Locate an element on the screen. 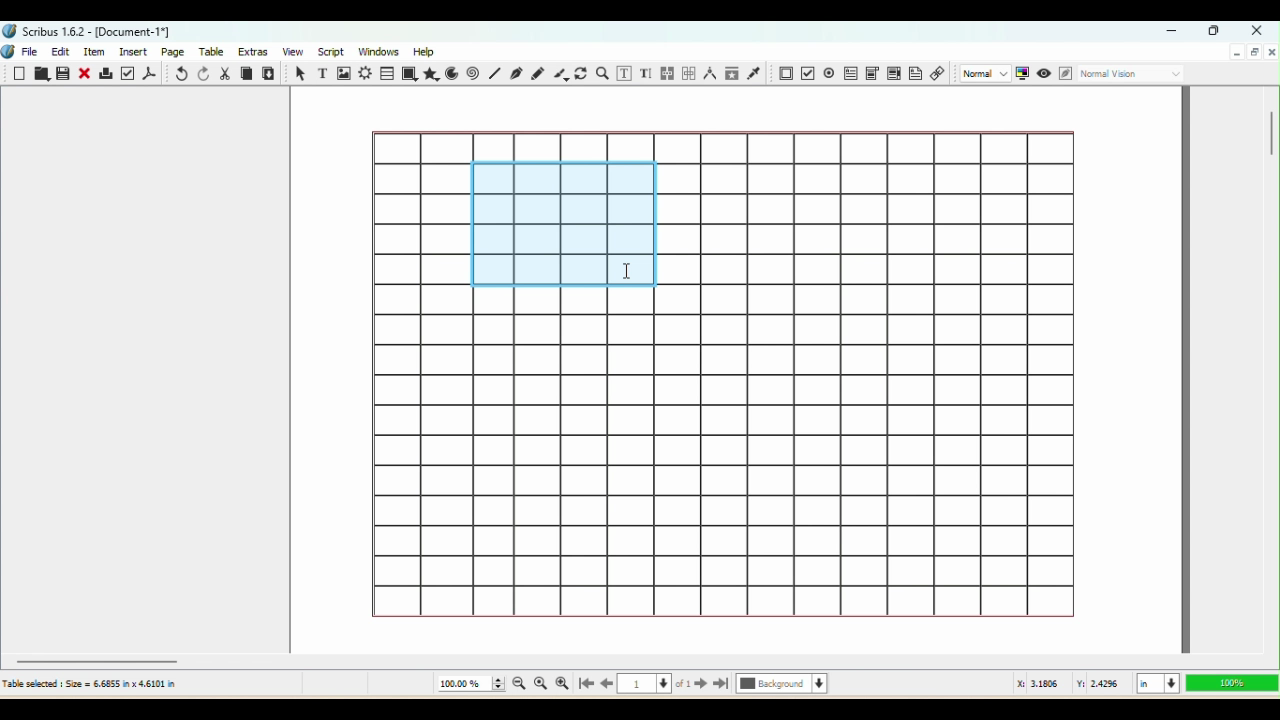  Minimize is located at coordinates (1236, 53).